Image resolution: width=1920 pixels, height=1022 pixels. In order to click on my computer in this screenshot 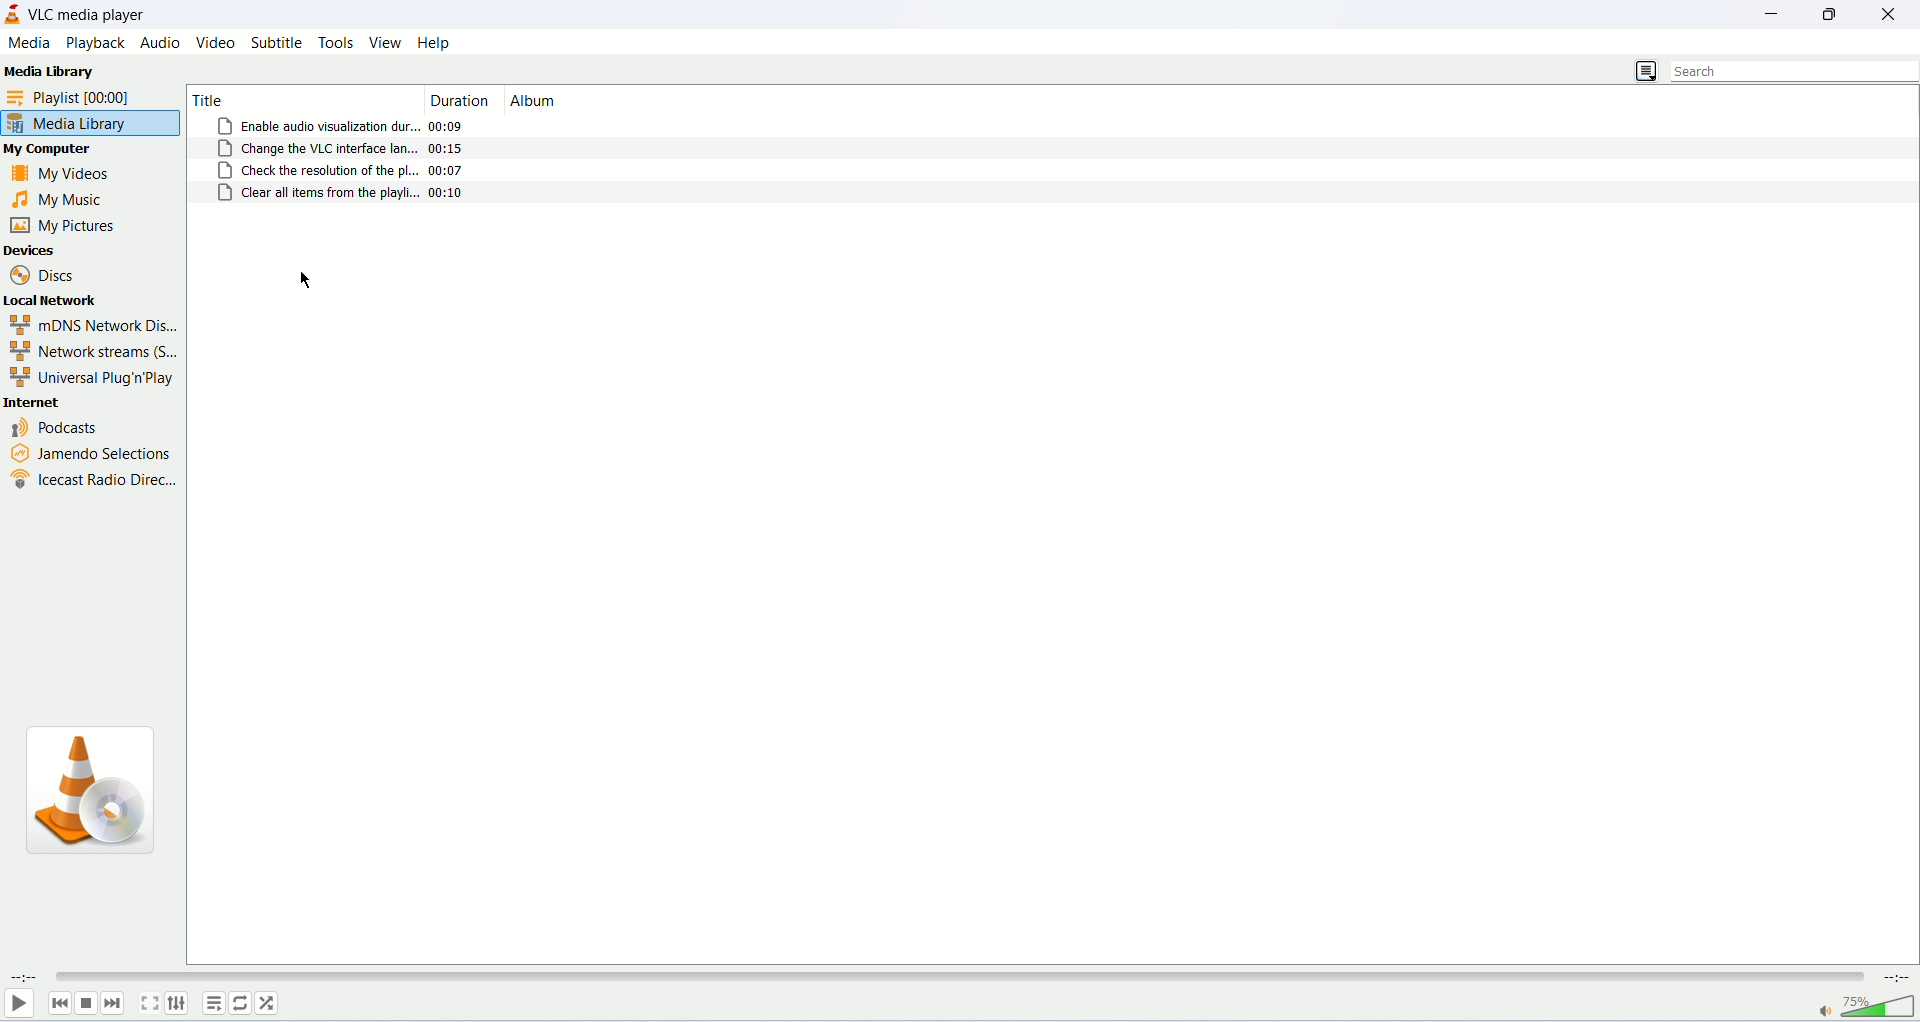, I will do `click(53, 150)`.